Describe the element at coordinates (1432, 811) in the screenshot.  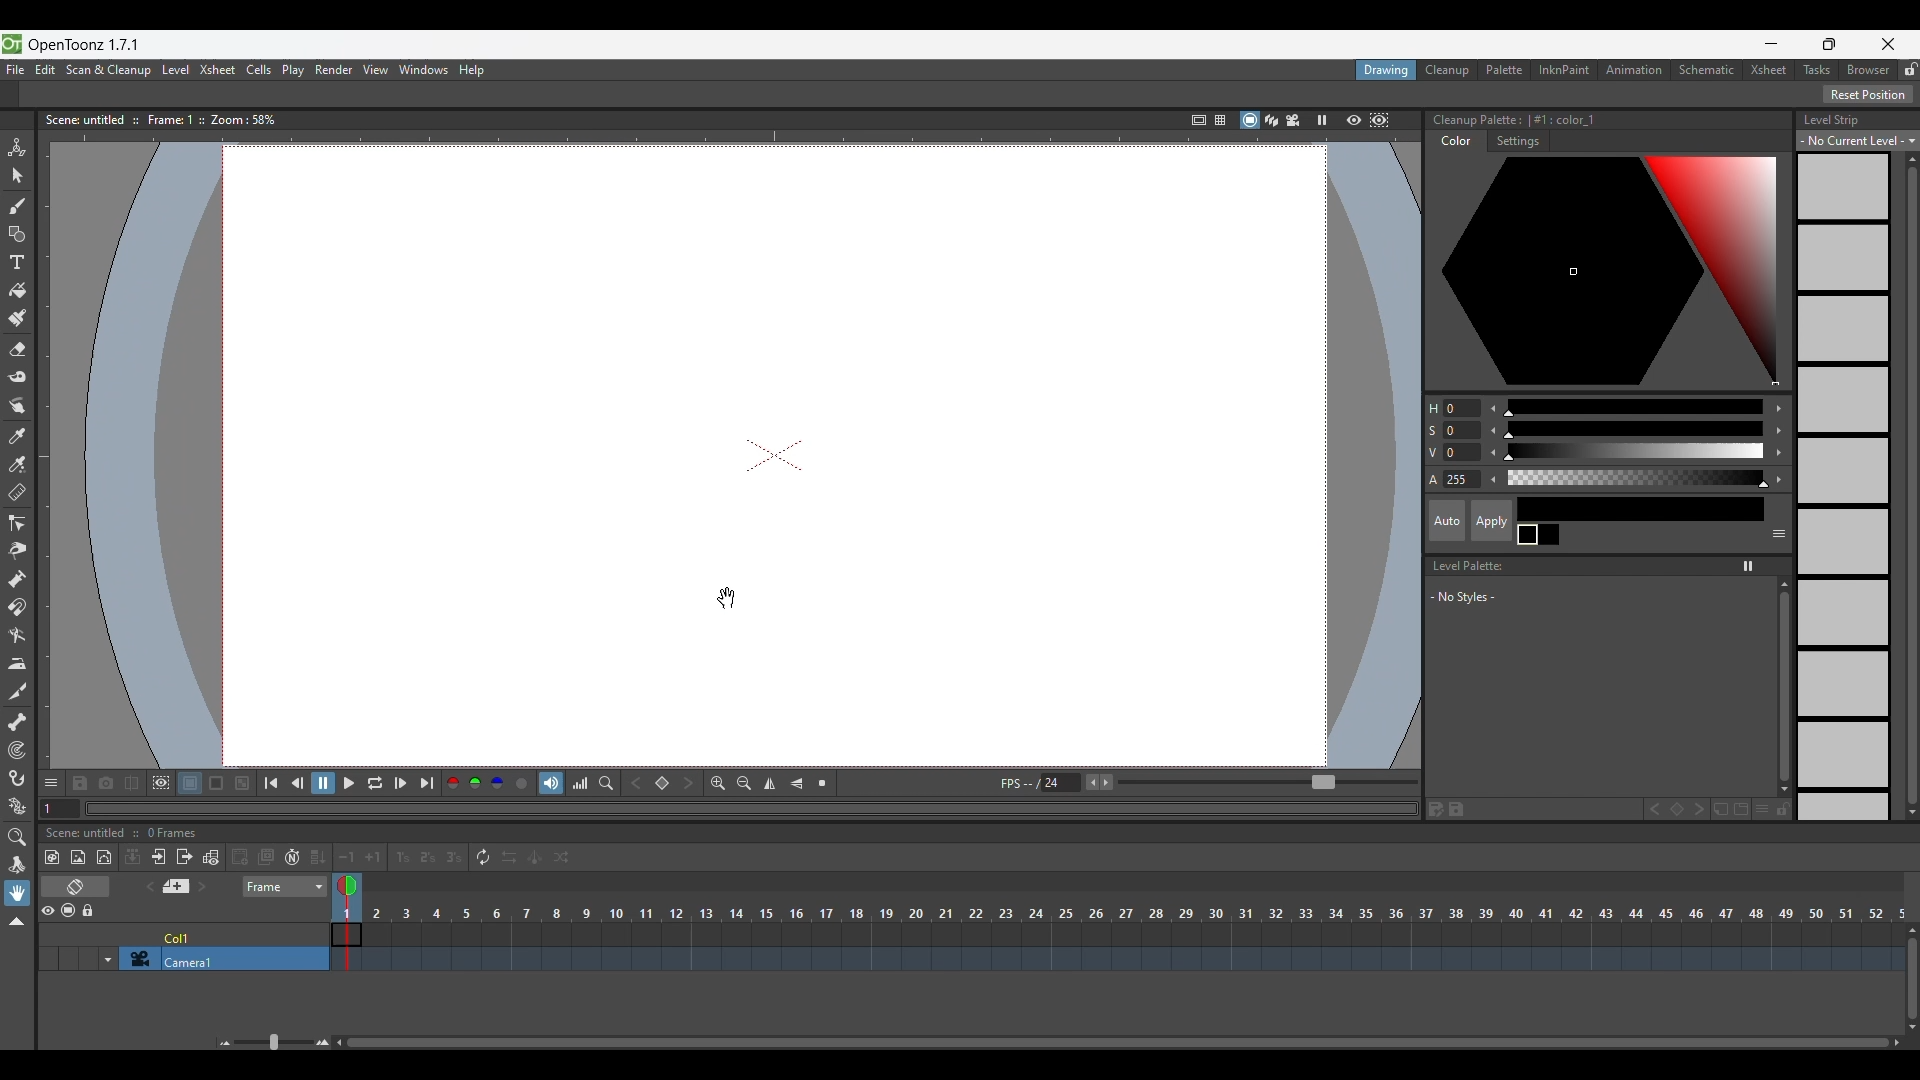
I see `Save palette as` at that location.